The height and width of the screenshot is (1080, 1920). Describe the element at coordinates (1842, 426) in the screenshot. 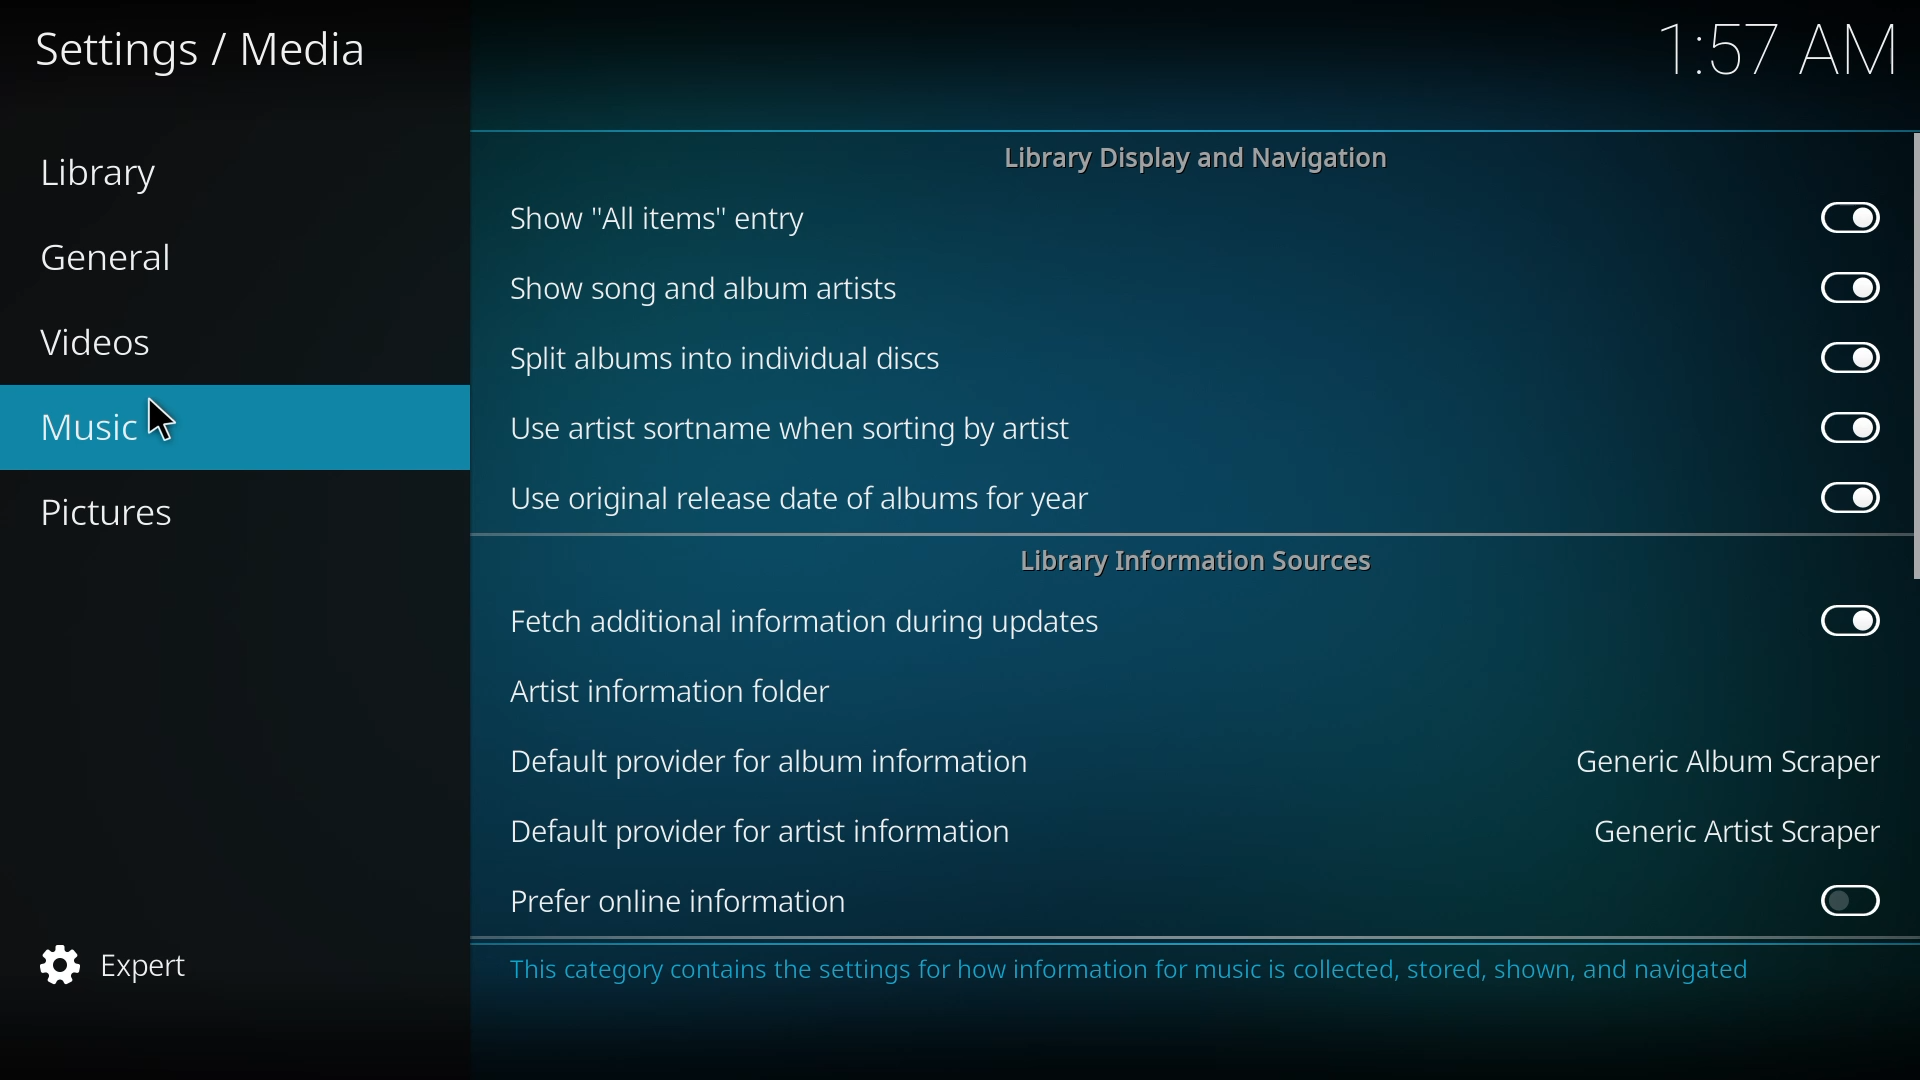

I see `enabled` at that location.